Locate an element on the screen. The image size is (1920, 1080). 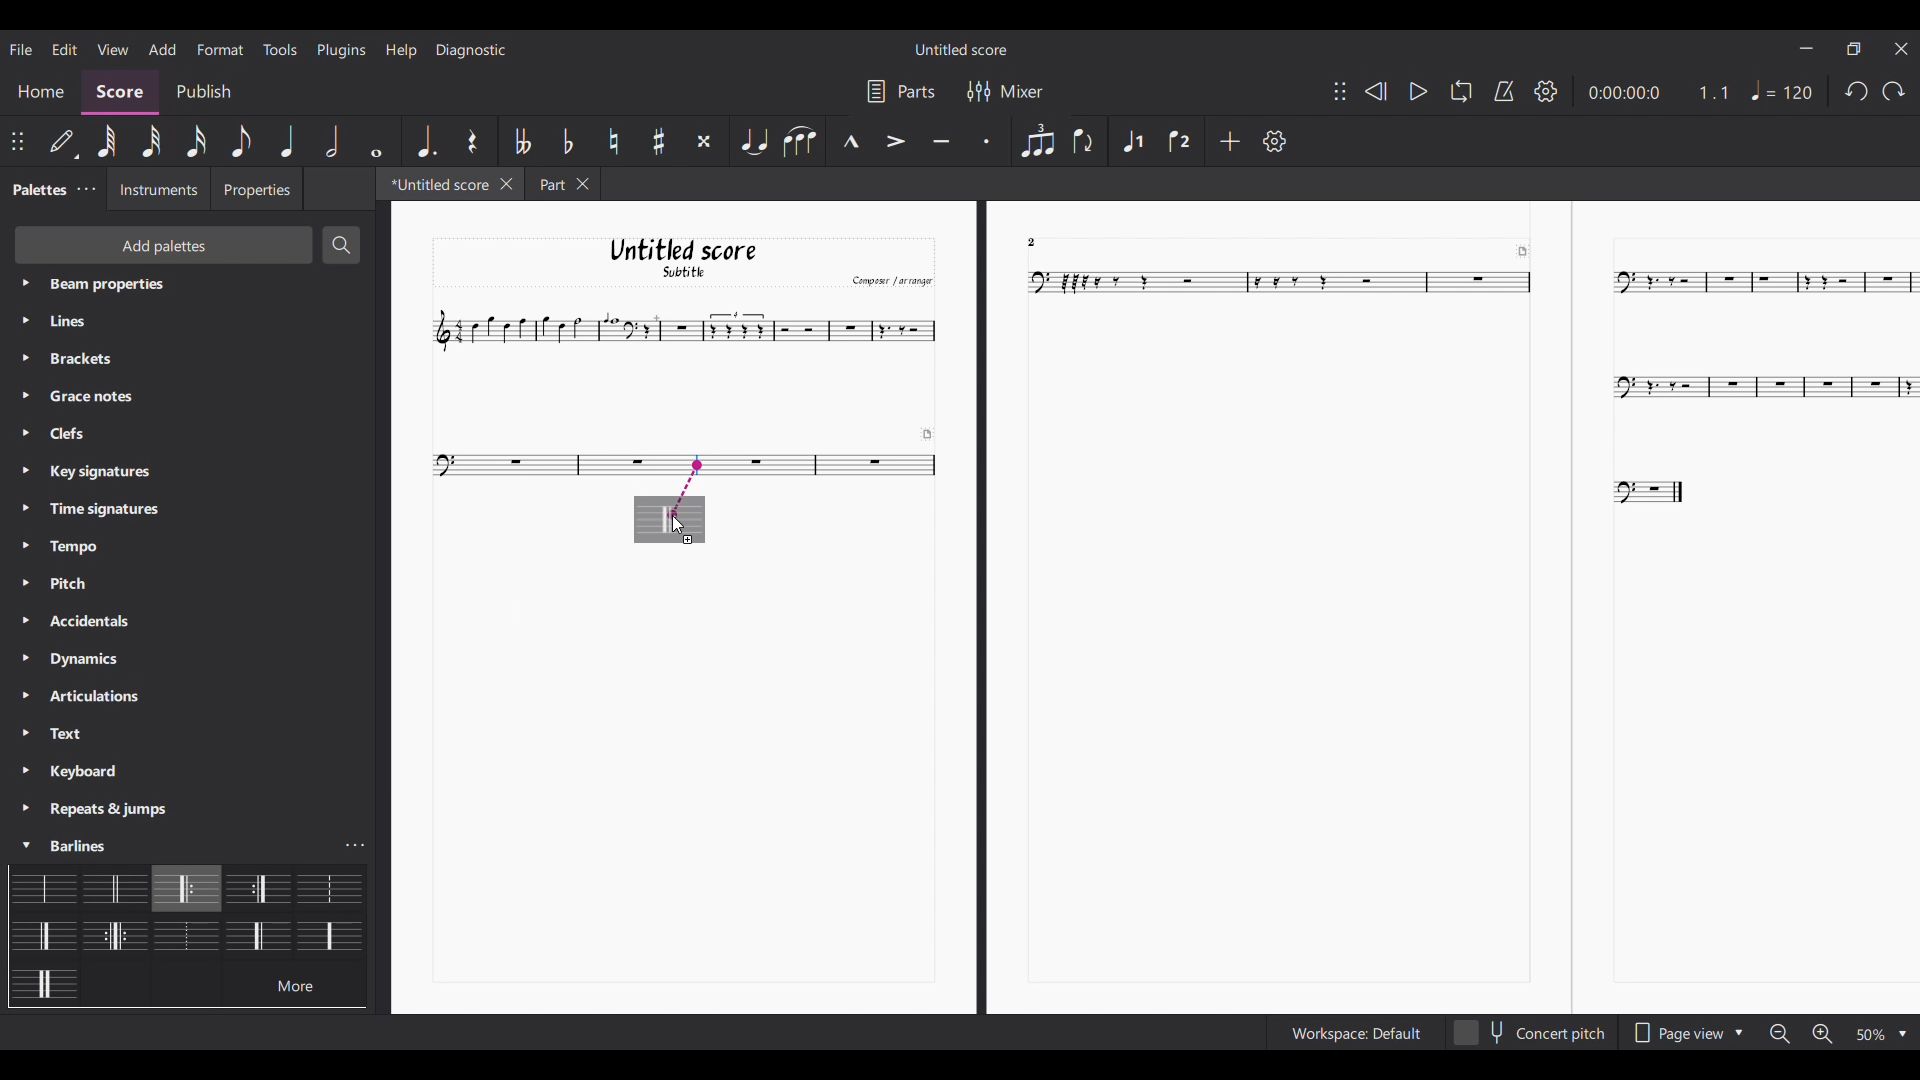
Barline options is located at coordinates (115, 888).